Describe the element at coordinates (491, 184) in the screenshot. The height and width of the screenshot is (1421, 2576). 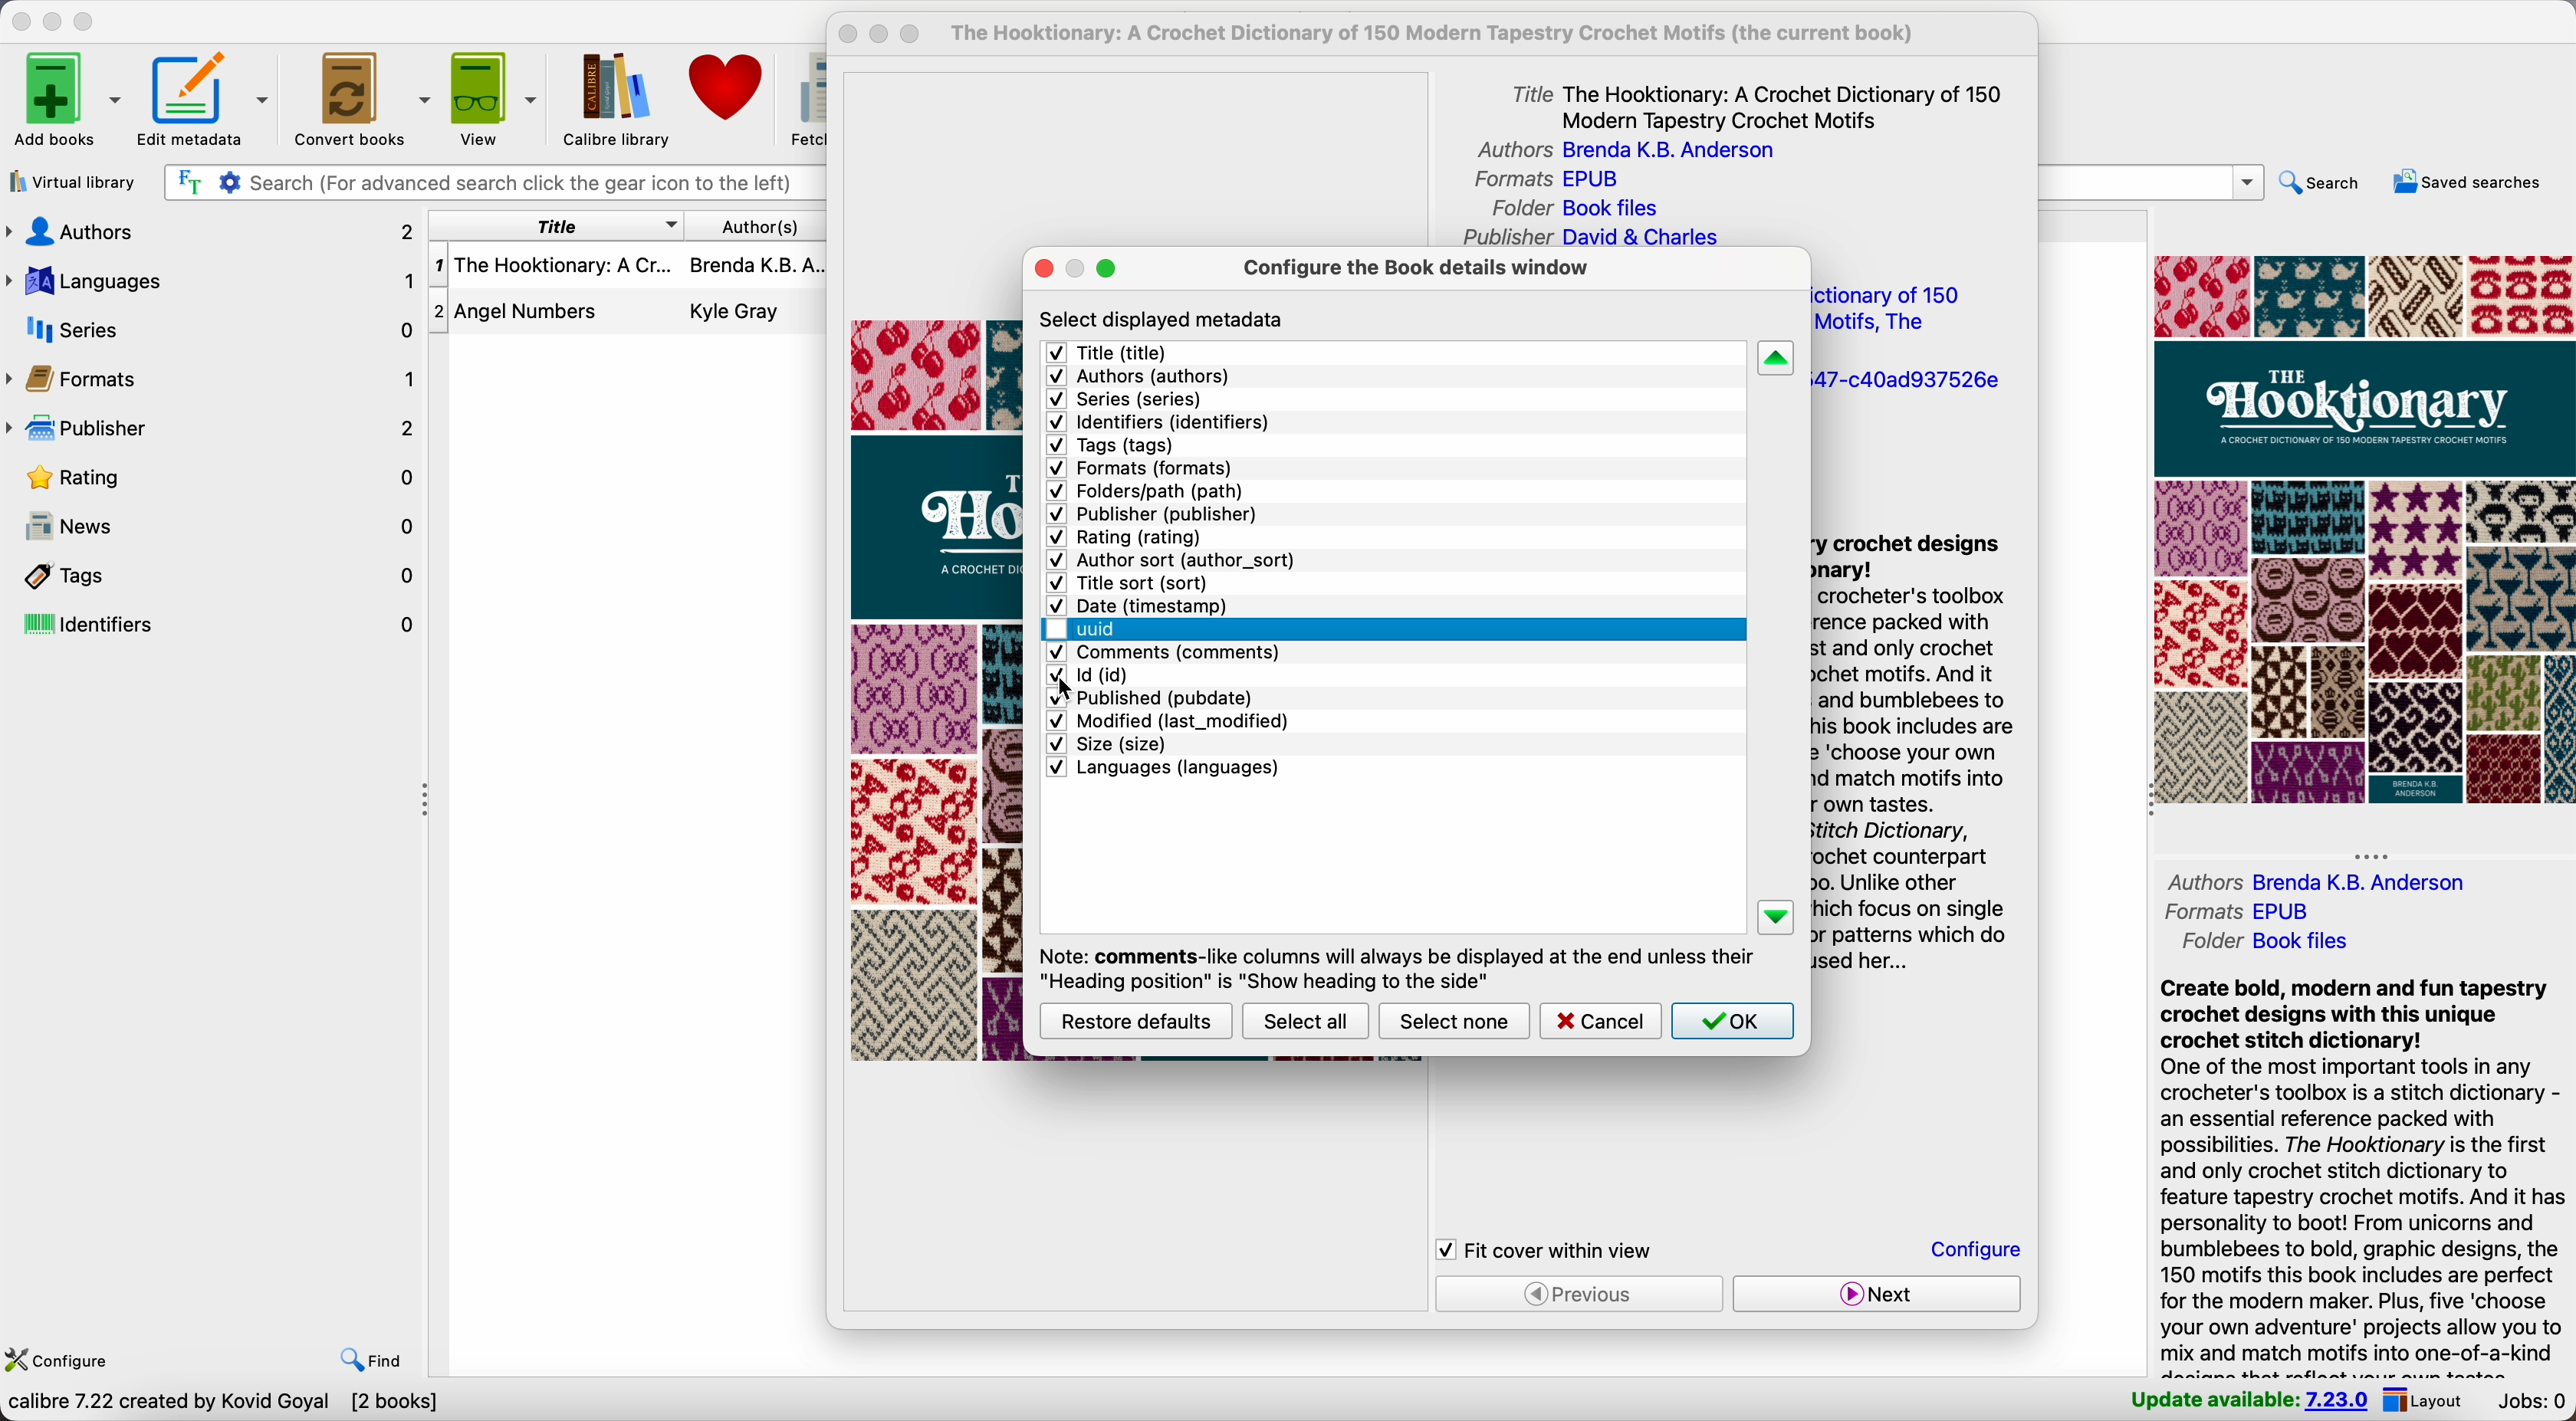
I see `search bar` at that location.